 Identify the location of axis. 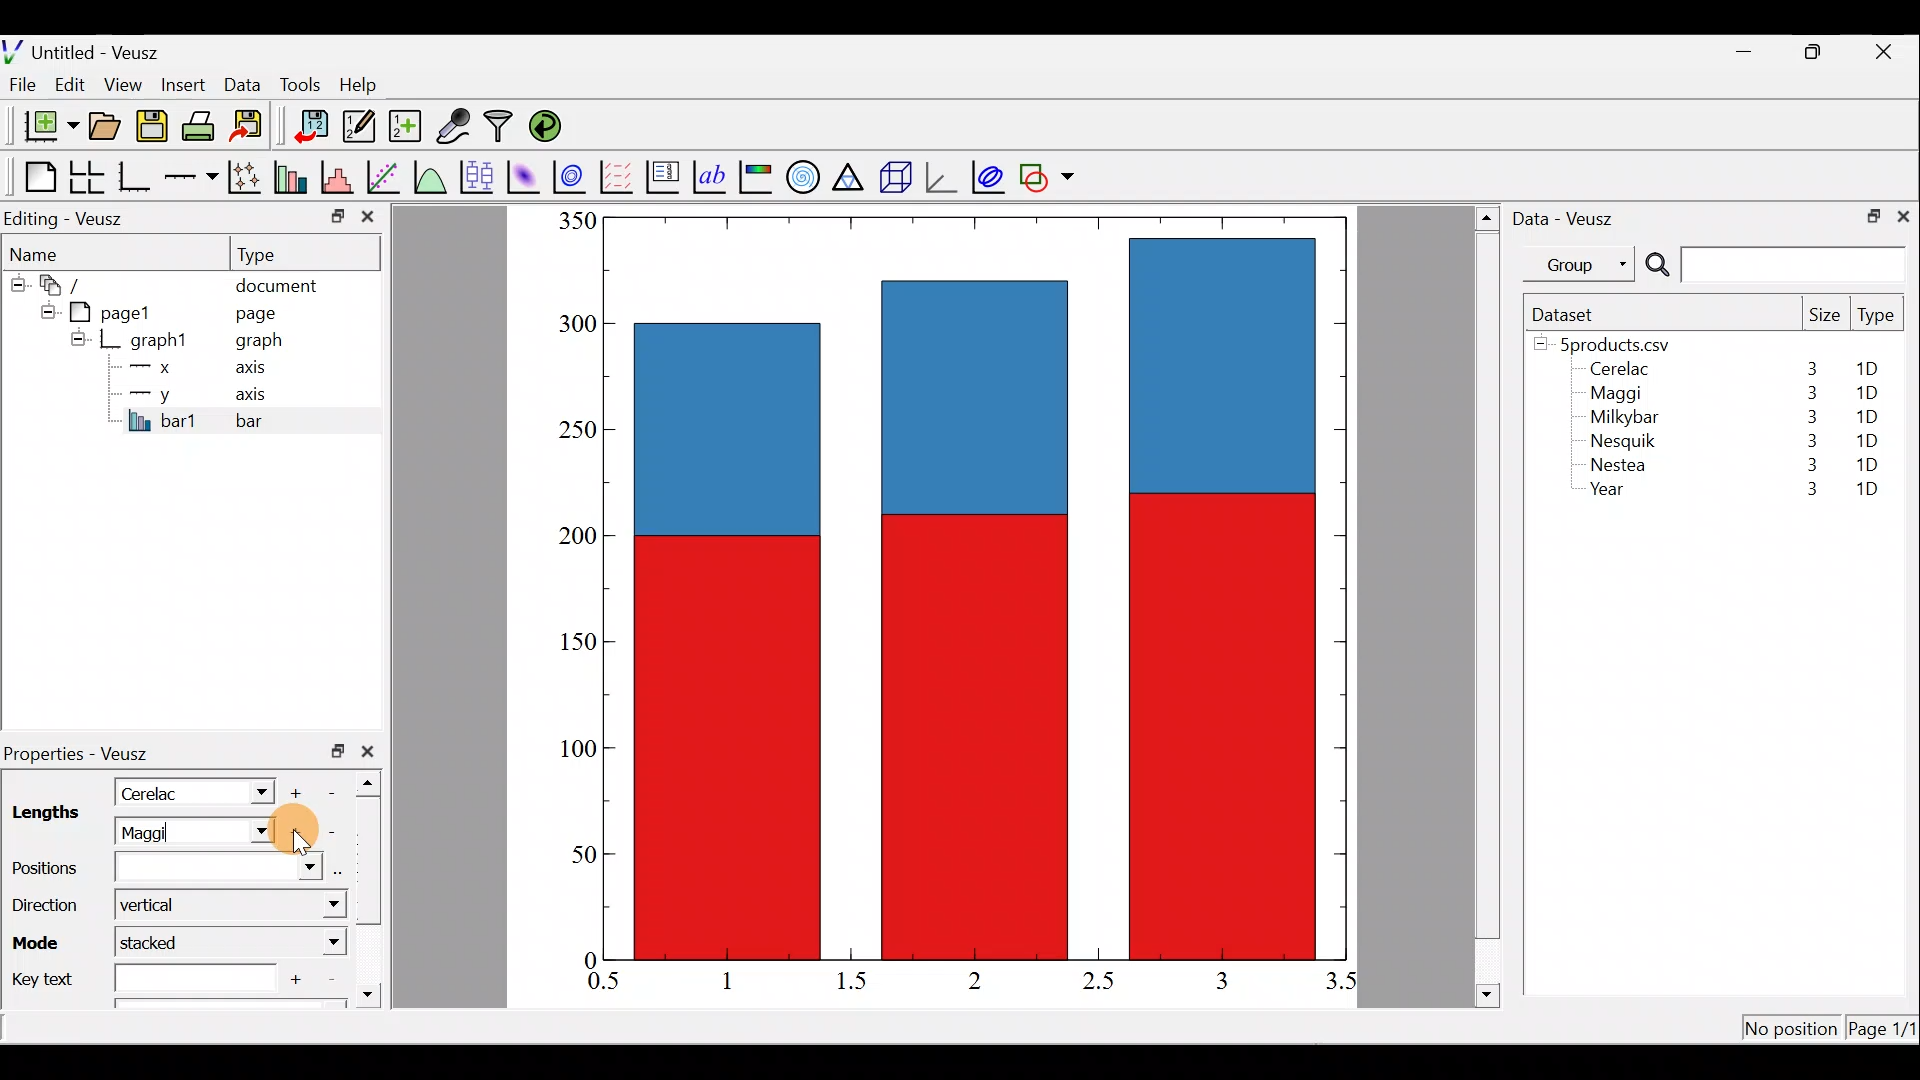
(257, 370).